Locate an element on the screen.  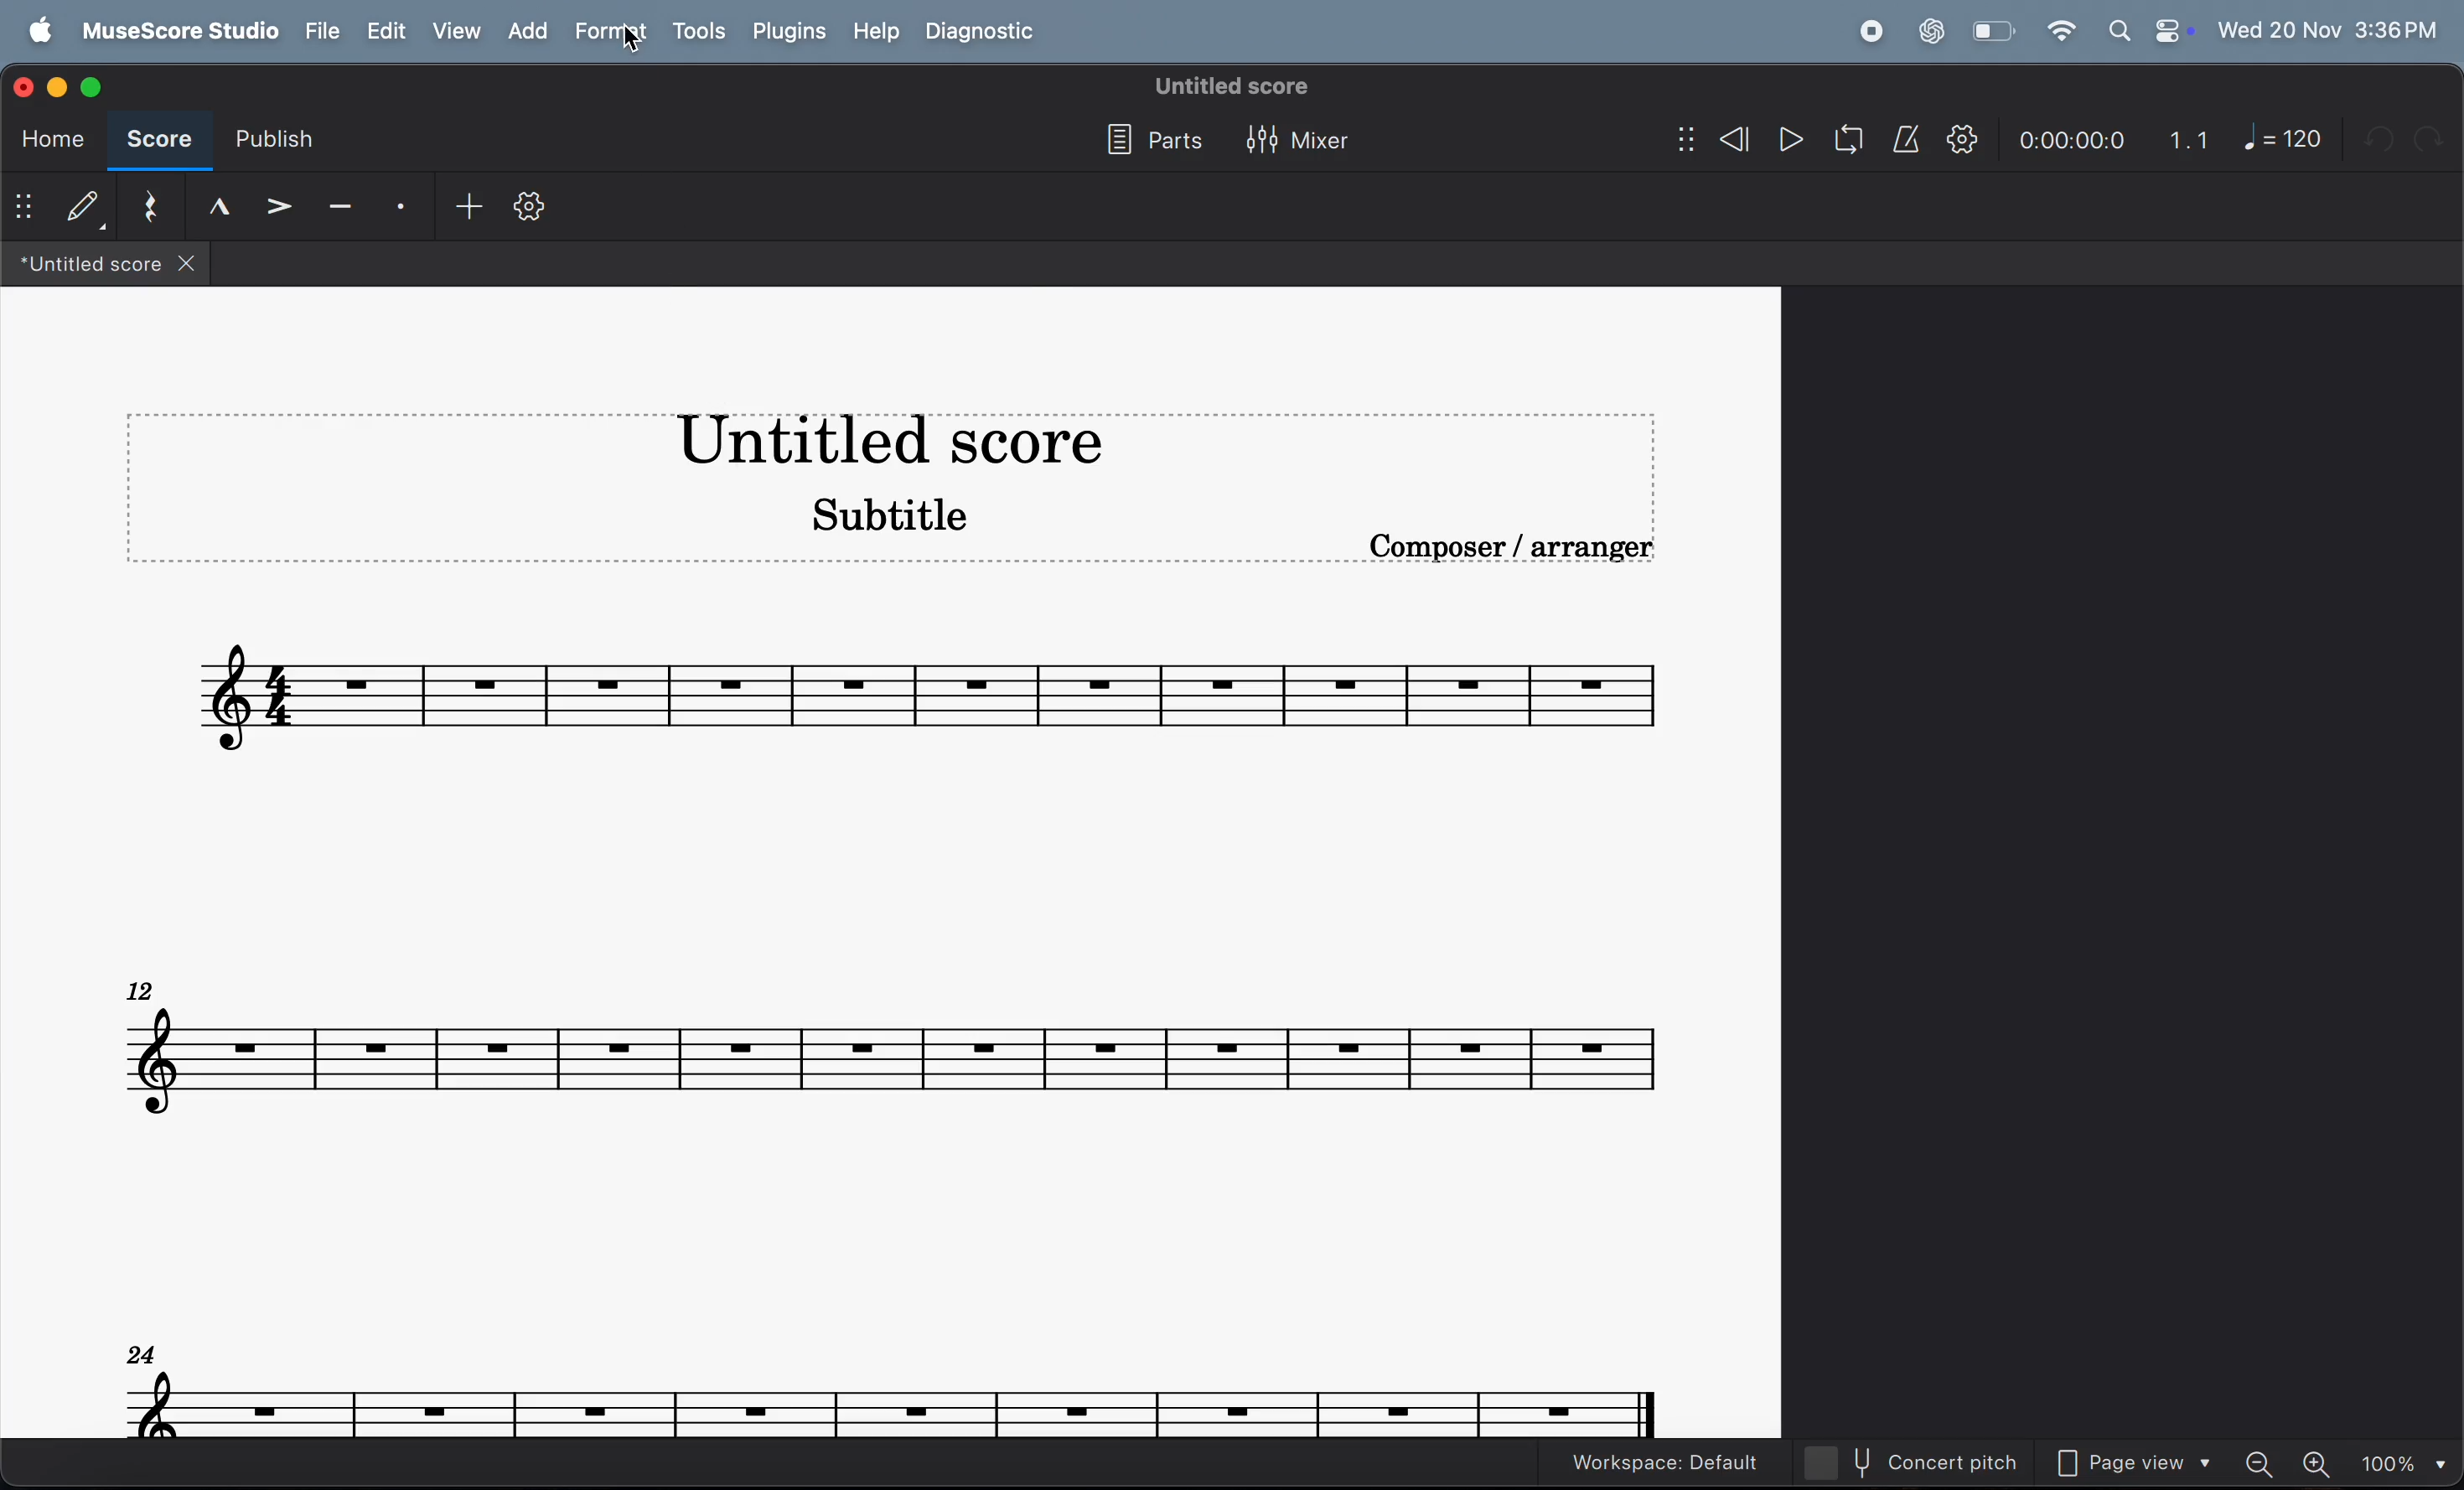
 is located at coordinates (1782, 140).